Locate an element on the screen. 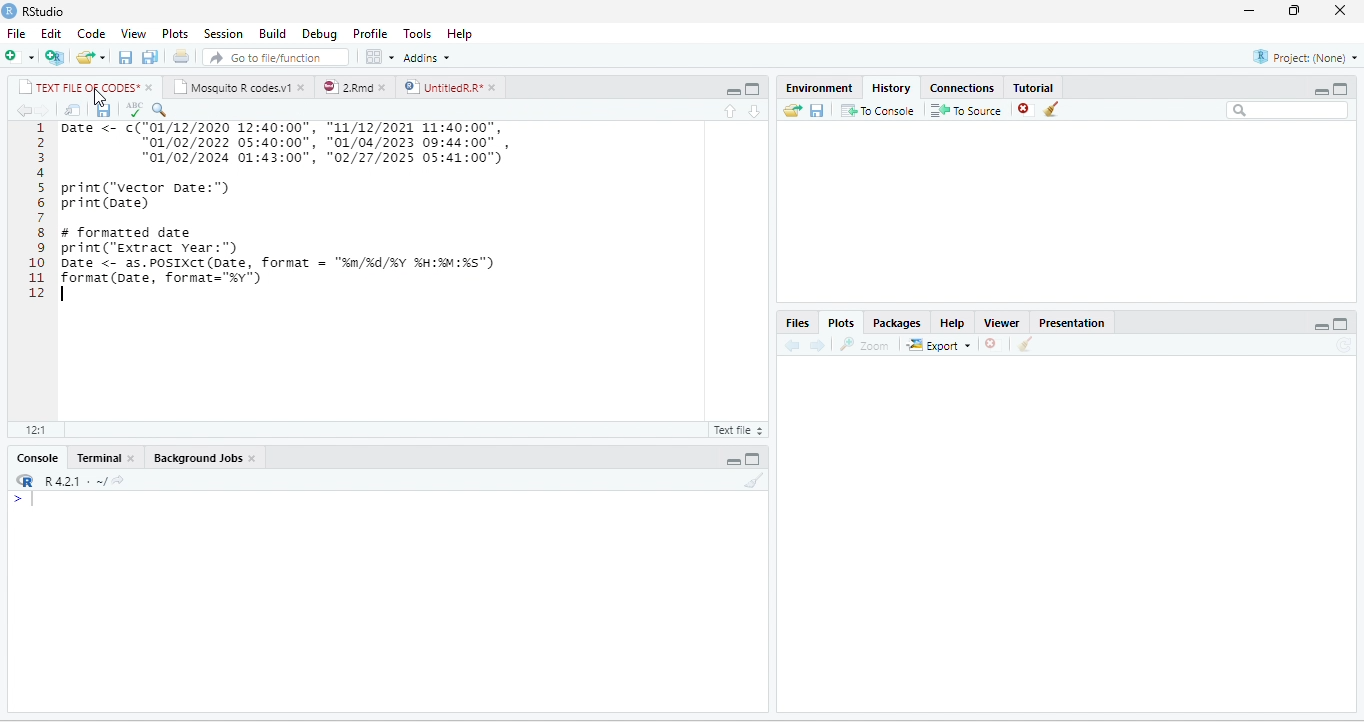 The image size is (1364, 722). open file is located at coordinates (92, 57).